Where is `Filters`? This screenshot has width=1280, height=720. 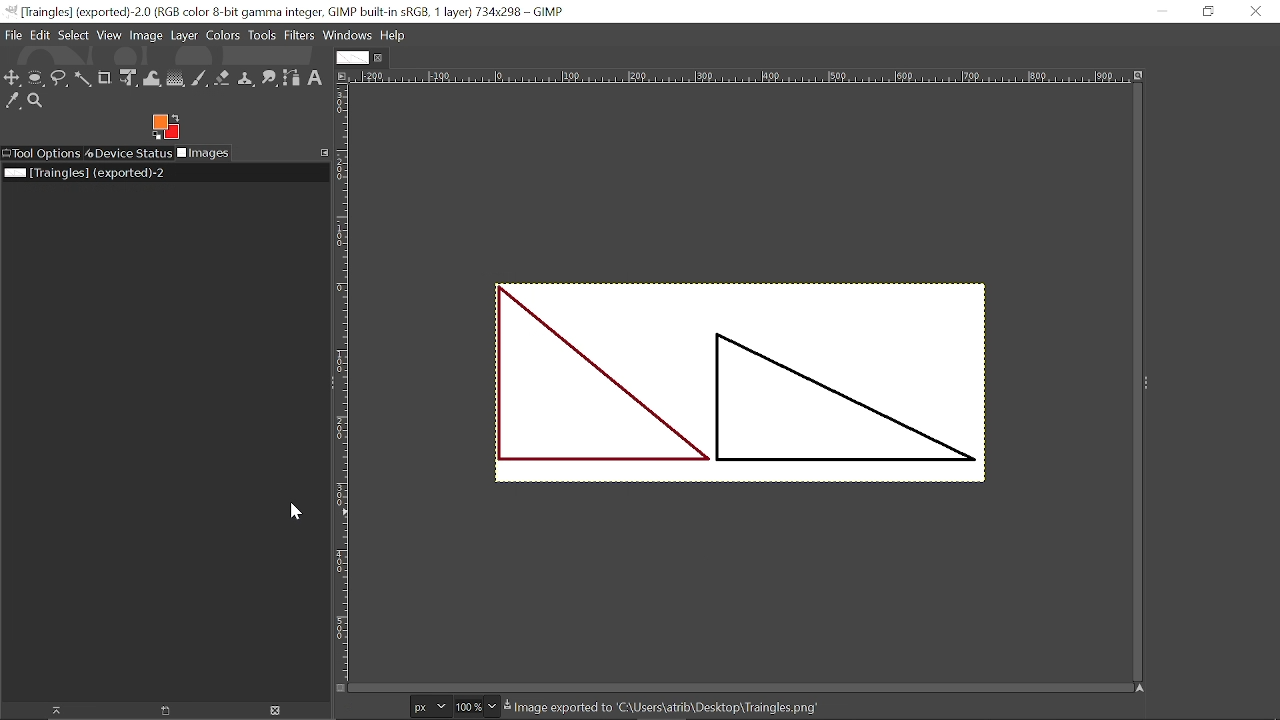 Filters is located at coordinates (300, 36).